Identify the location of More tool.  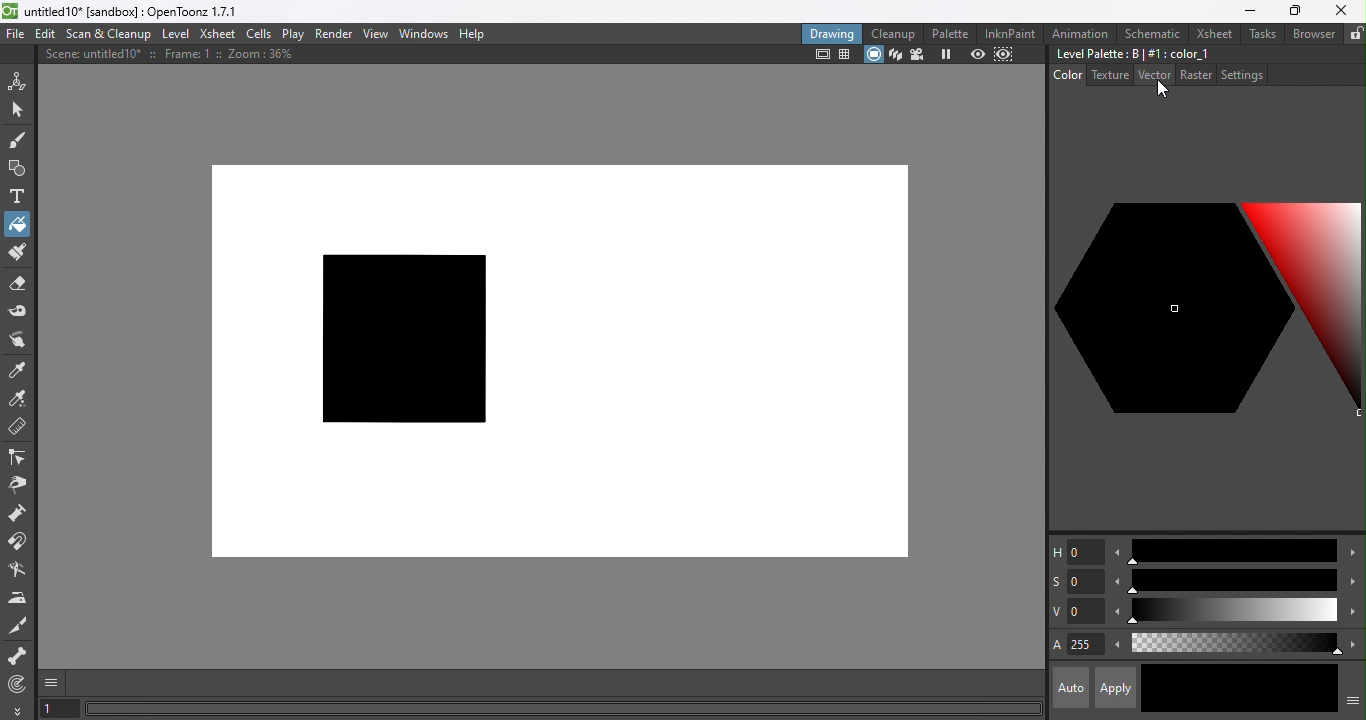
(18, 710).